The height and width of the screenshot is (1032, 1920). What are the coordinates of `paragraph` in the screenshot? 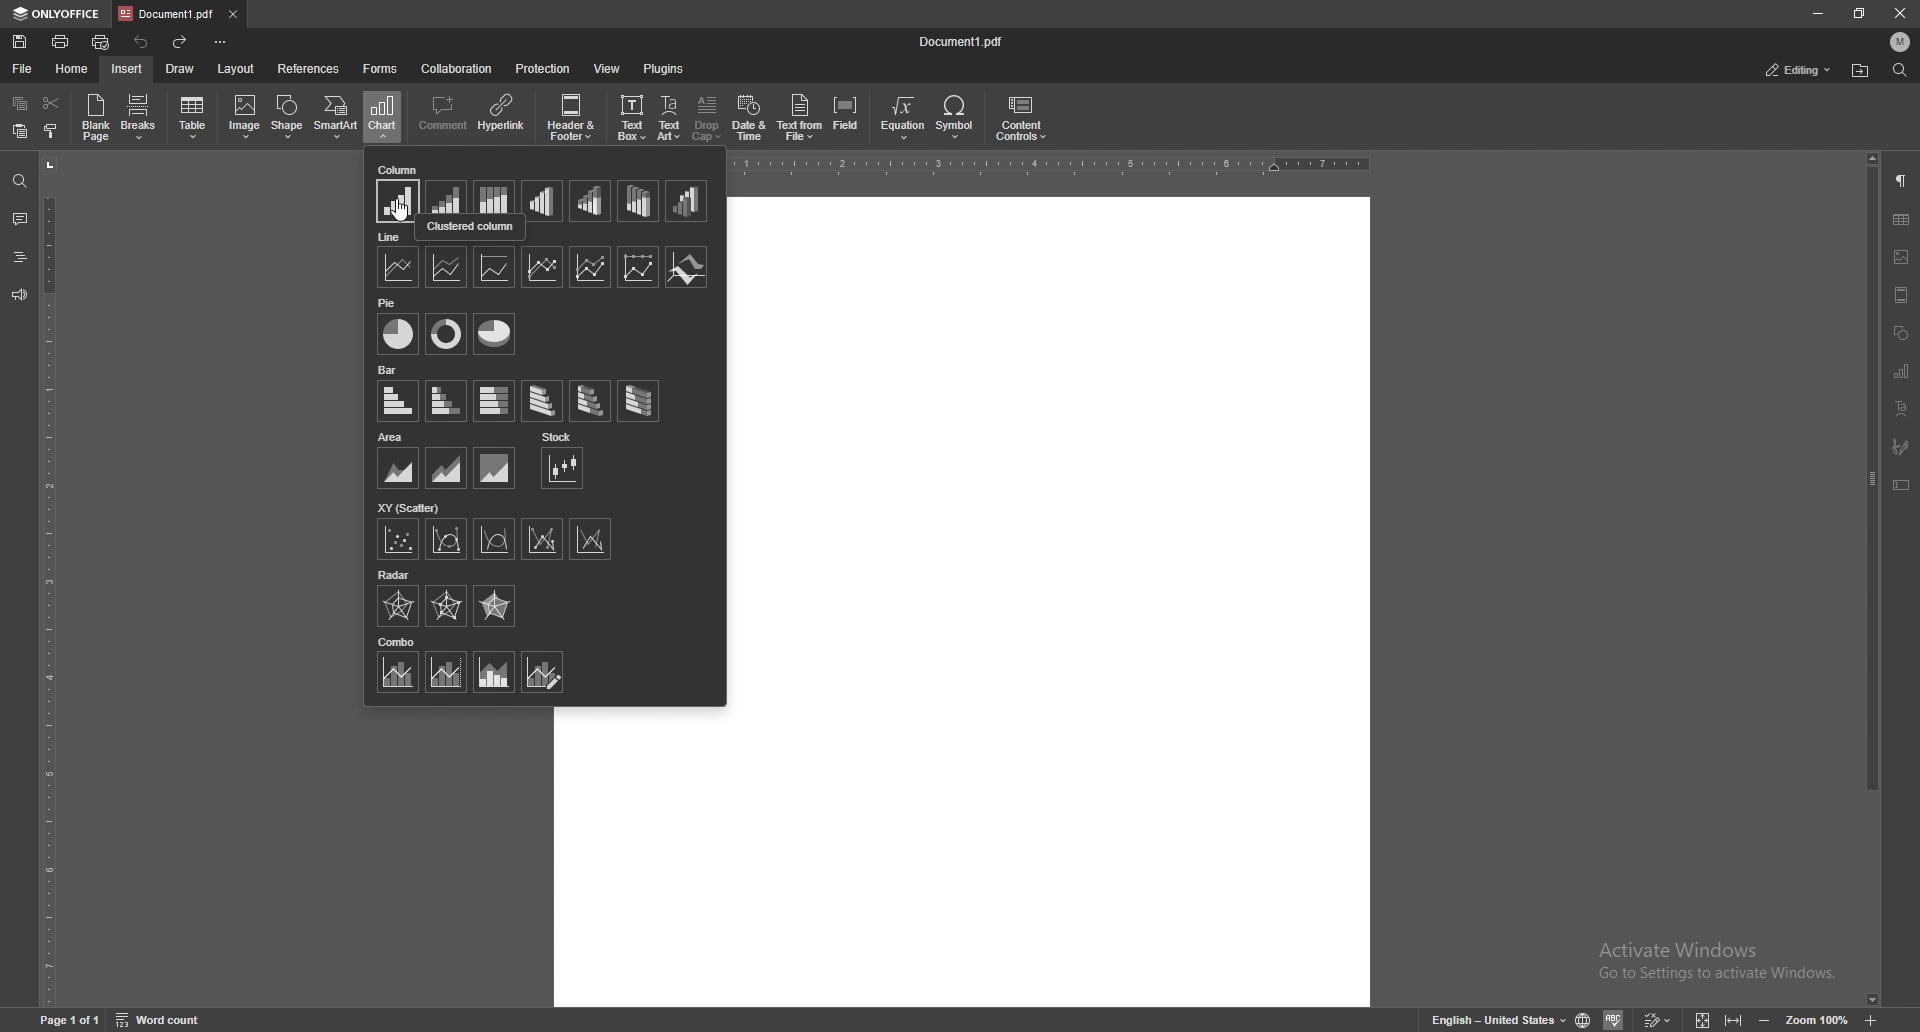 It's located at (1904, 179).